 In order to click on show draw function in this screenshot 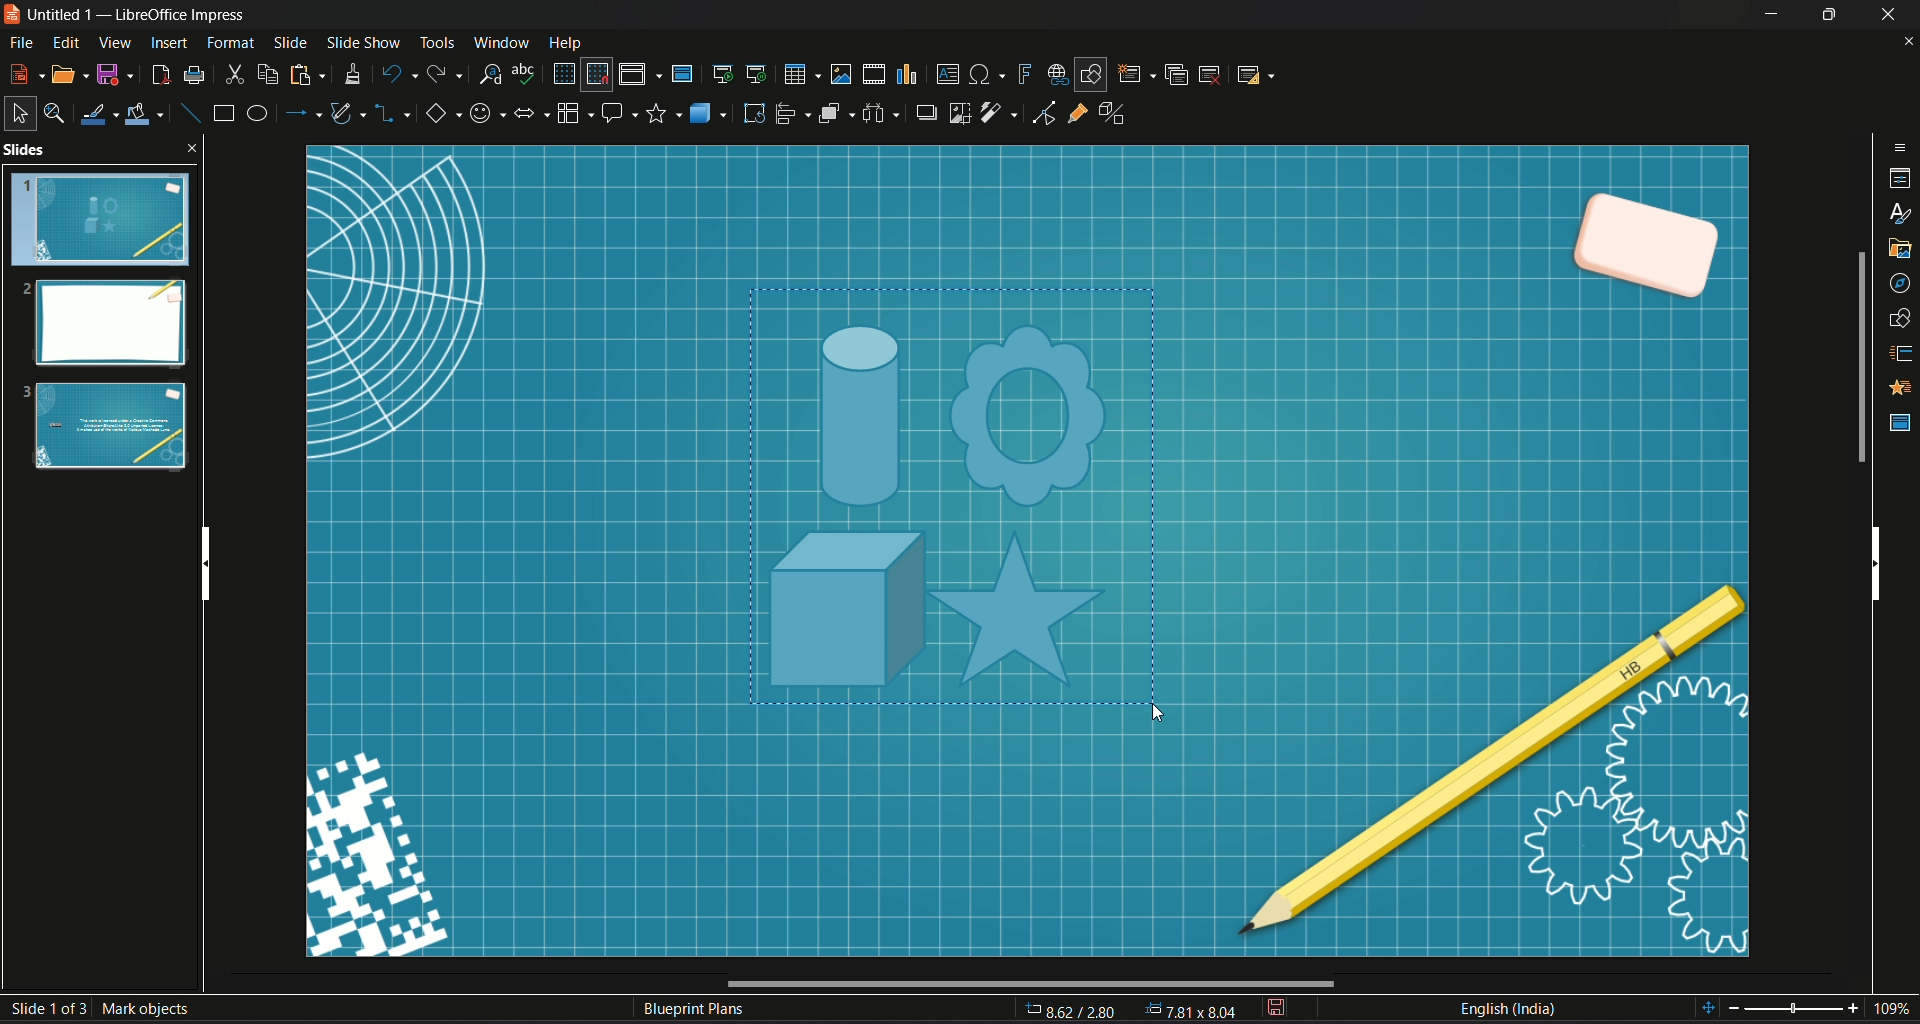, I will do `click(1091, 74)`.